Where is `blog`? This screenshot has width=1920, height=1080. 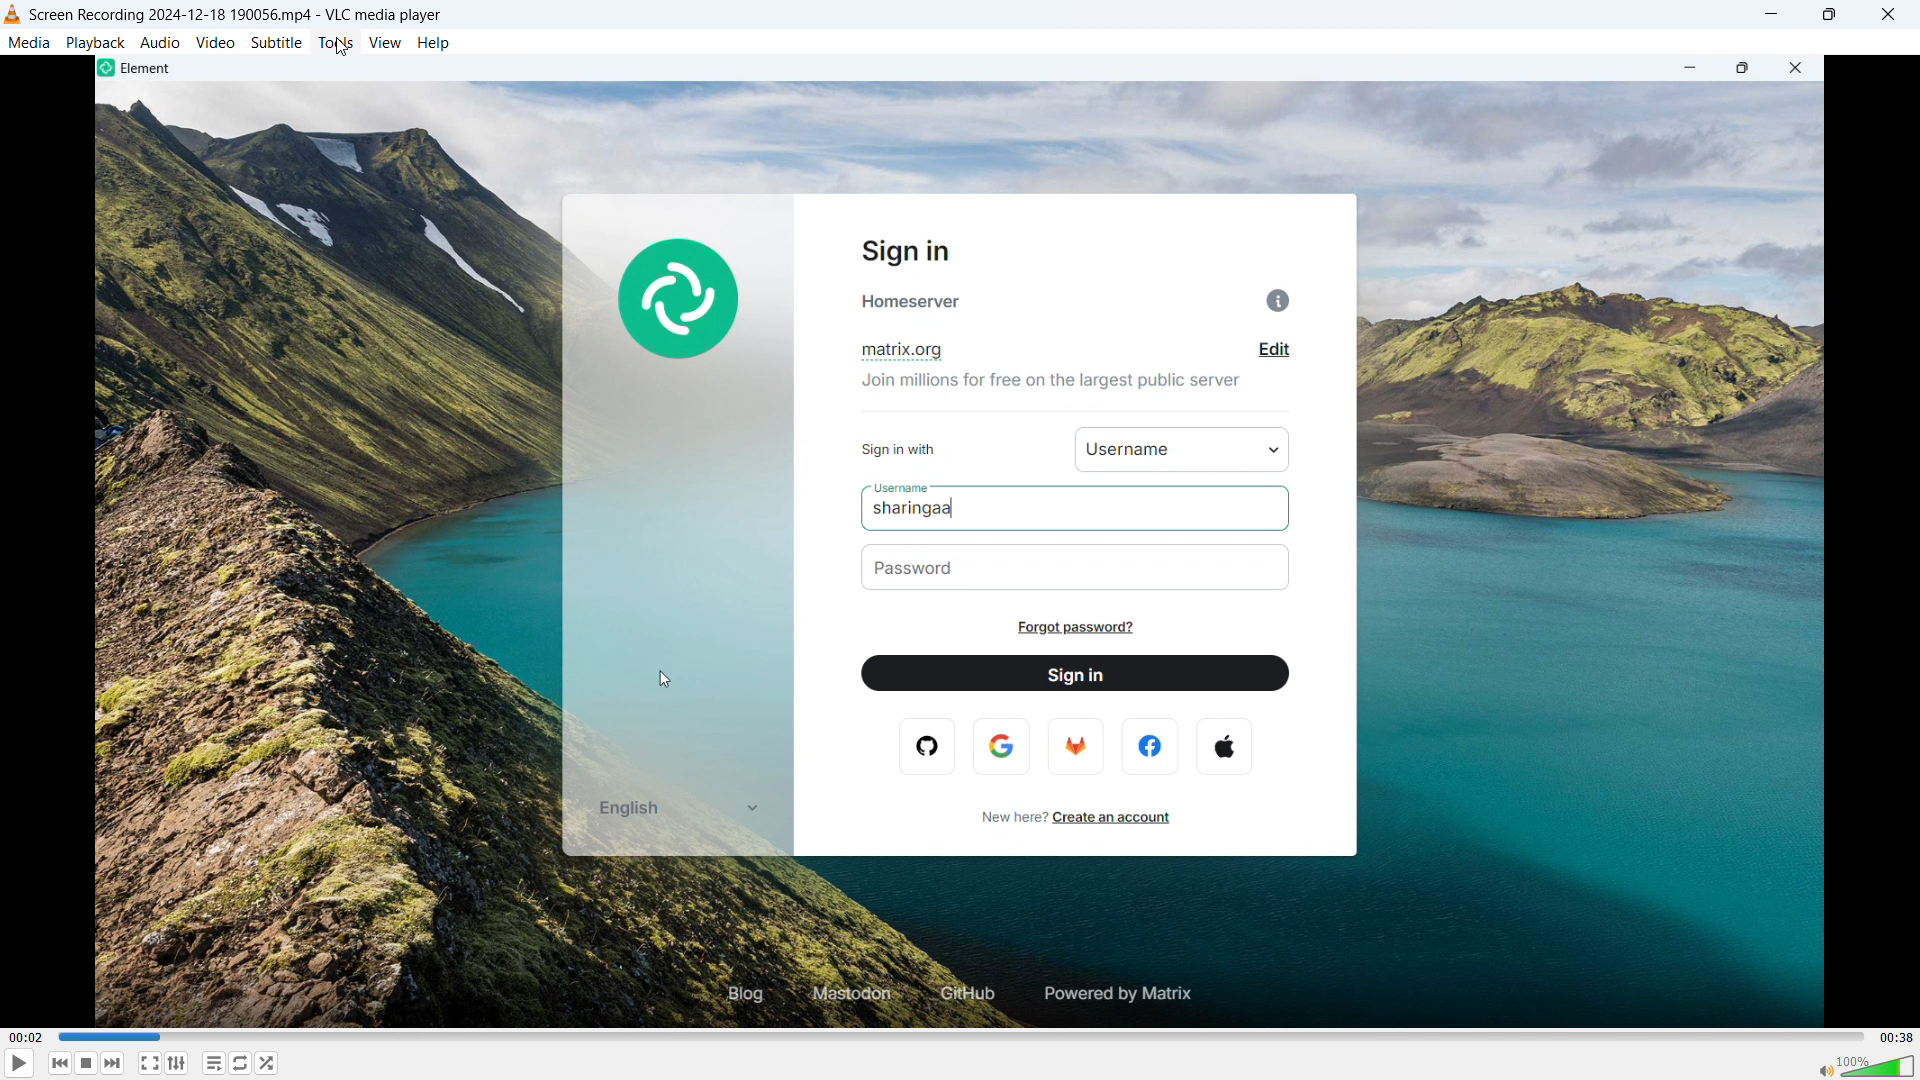
blog is located at coordinates (751, 1000).